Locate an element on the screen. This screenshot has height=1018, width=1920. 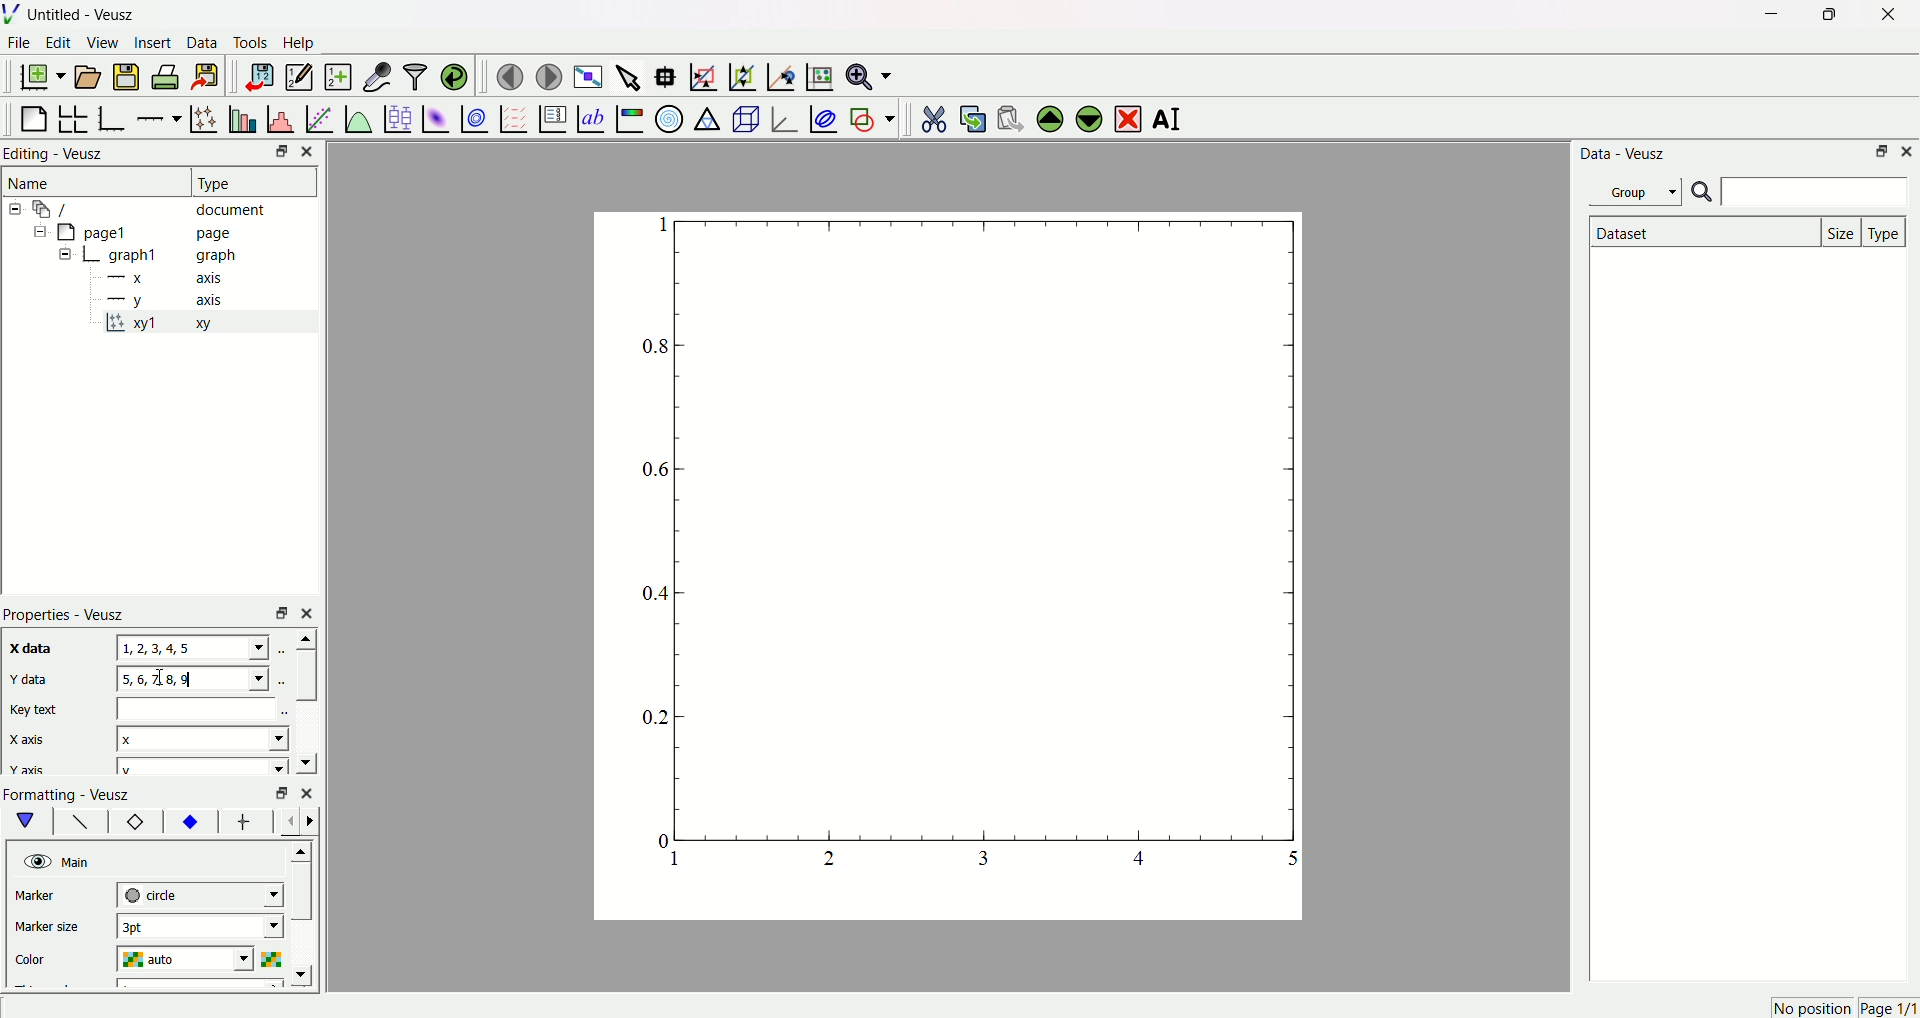
select color is located at coordinates (275, 957).